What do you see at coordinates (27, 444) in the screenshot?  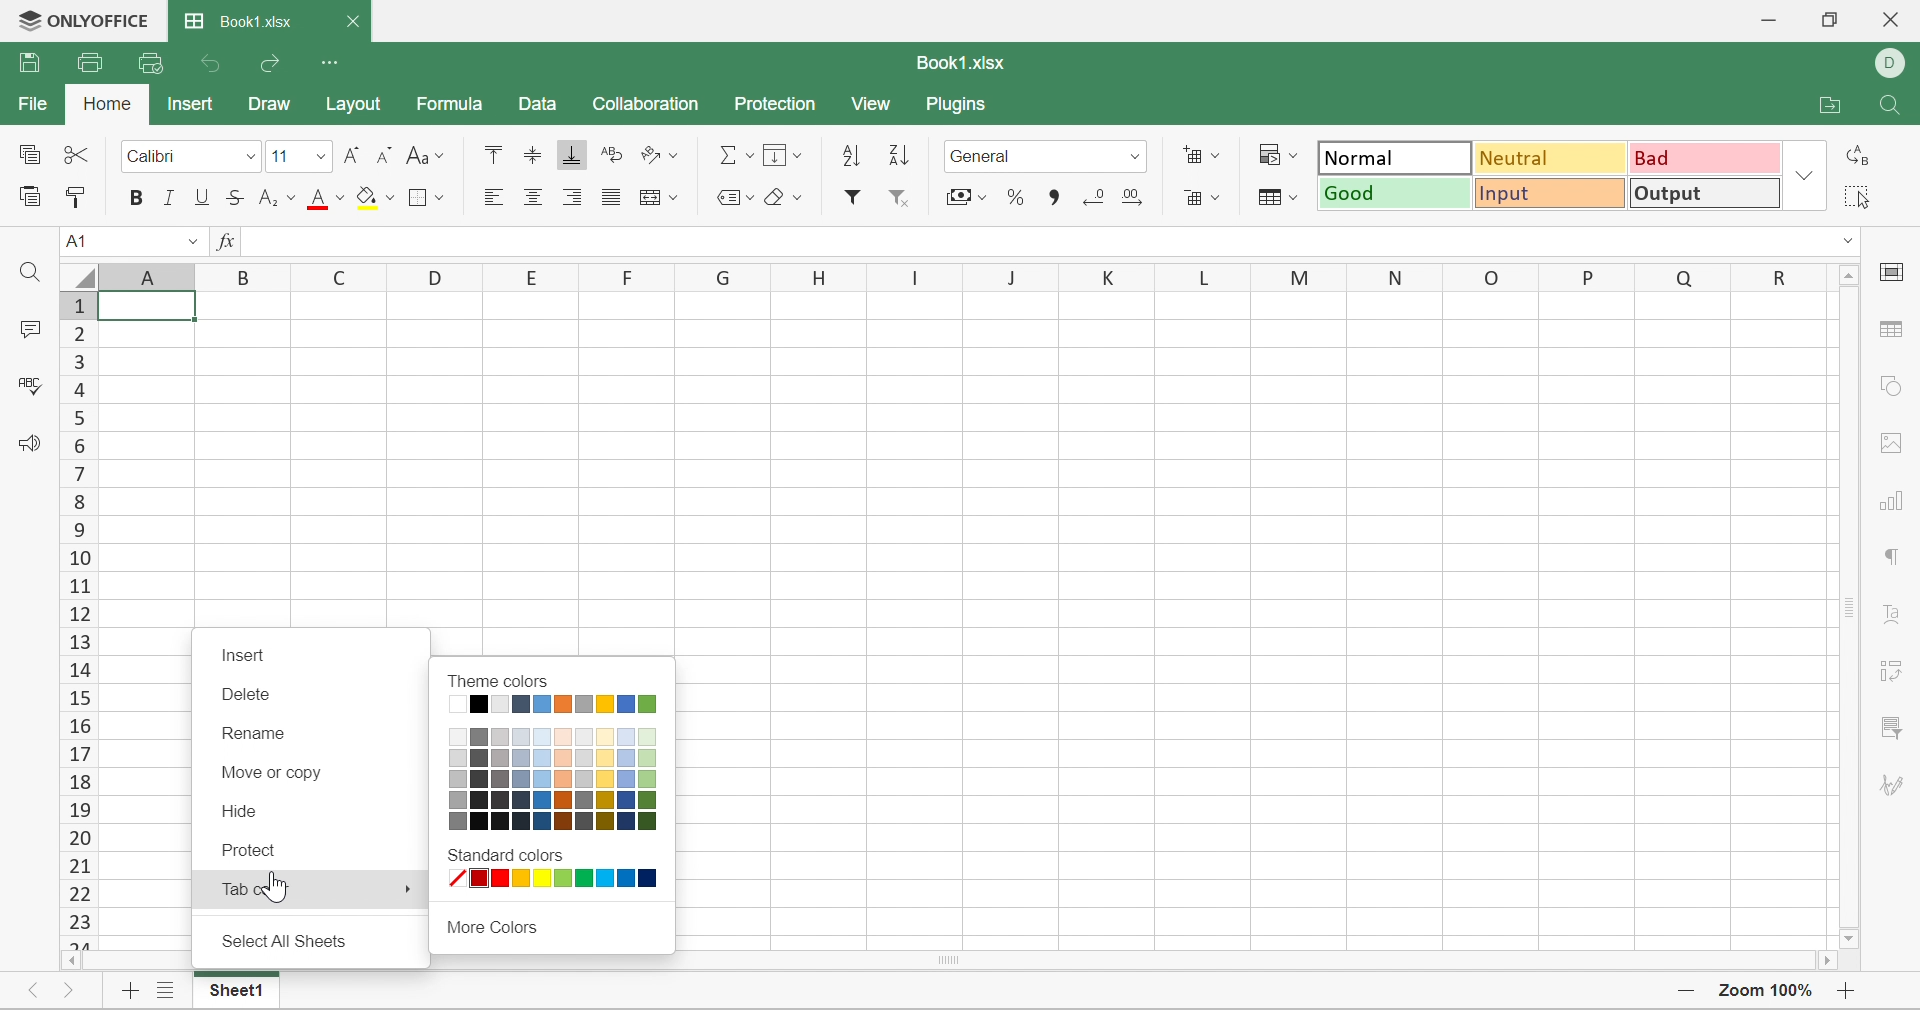 I see `Feedback & Support` at bounding box center [27, 444].